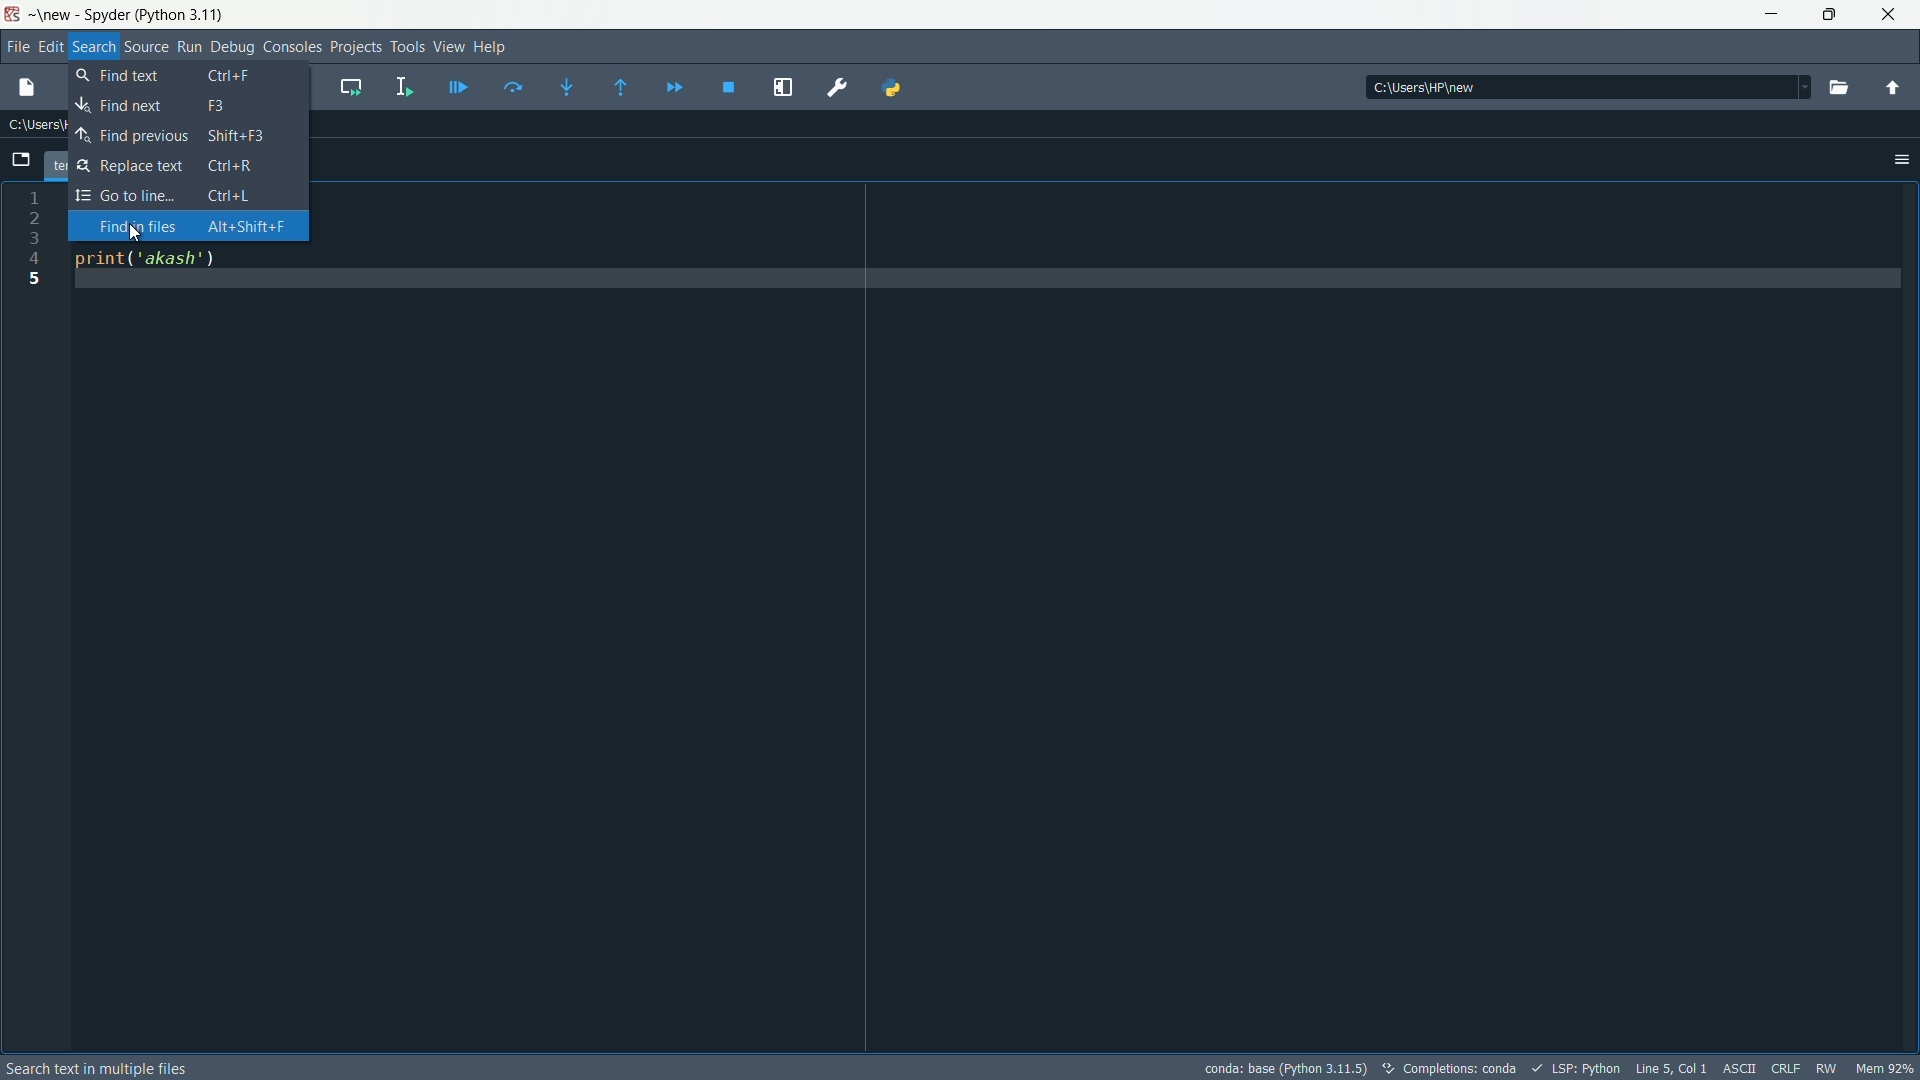  Describe the element at coordinates (1581, 1068) in the screenshot. I see `LSP:Python` at that location.